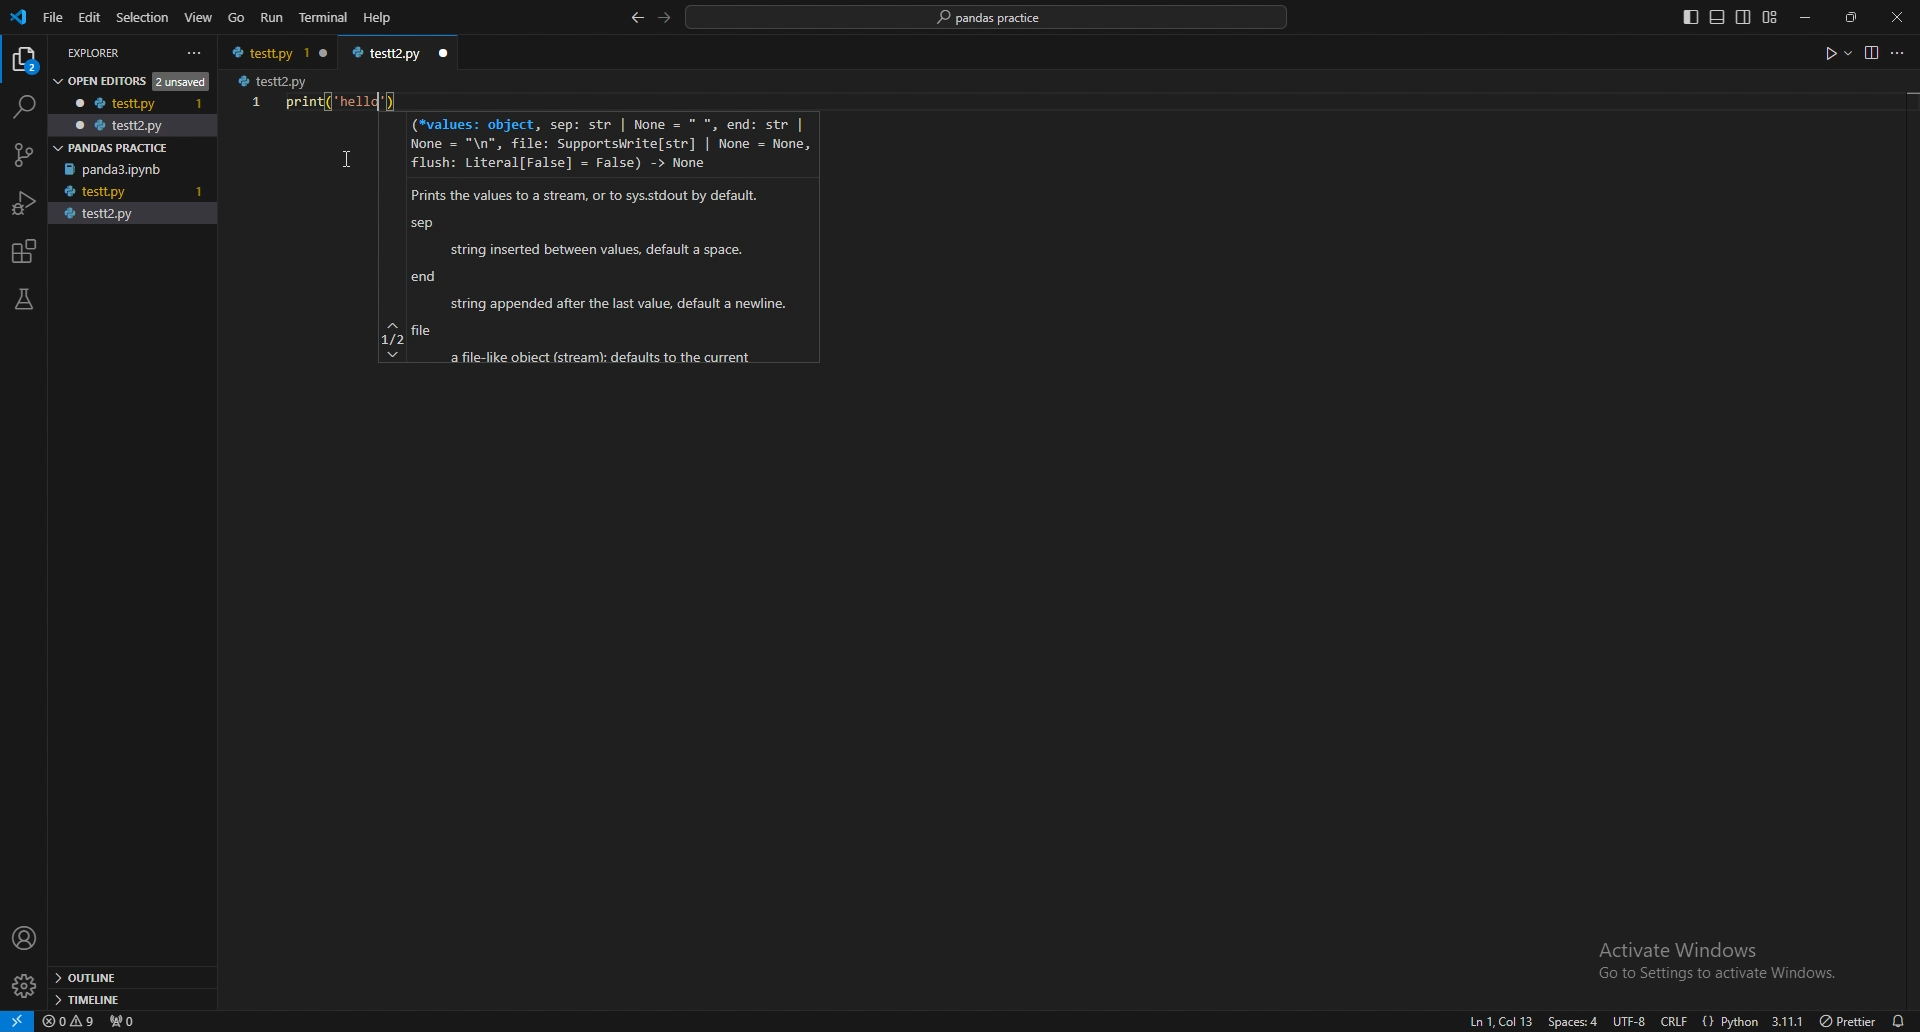  Describe the element at coordinates (1847, 1019) in the screenshot. I see `) Prettier` at that location.